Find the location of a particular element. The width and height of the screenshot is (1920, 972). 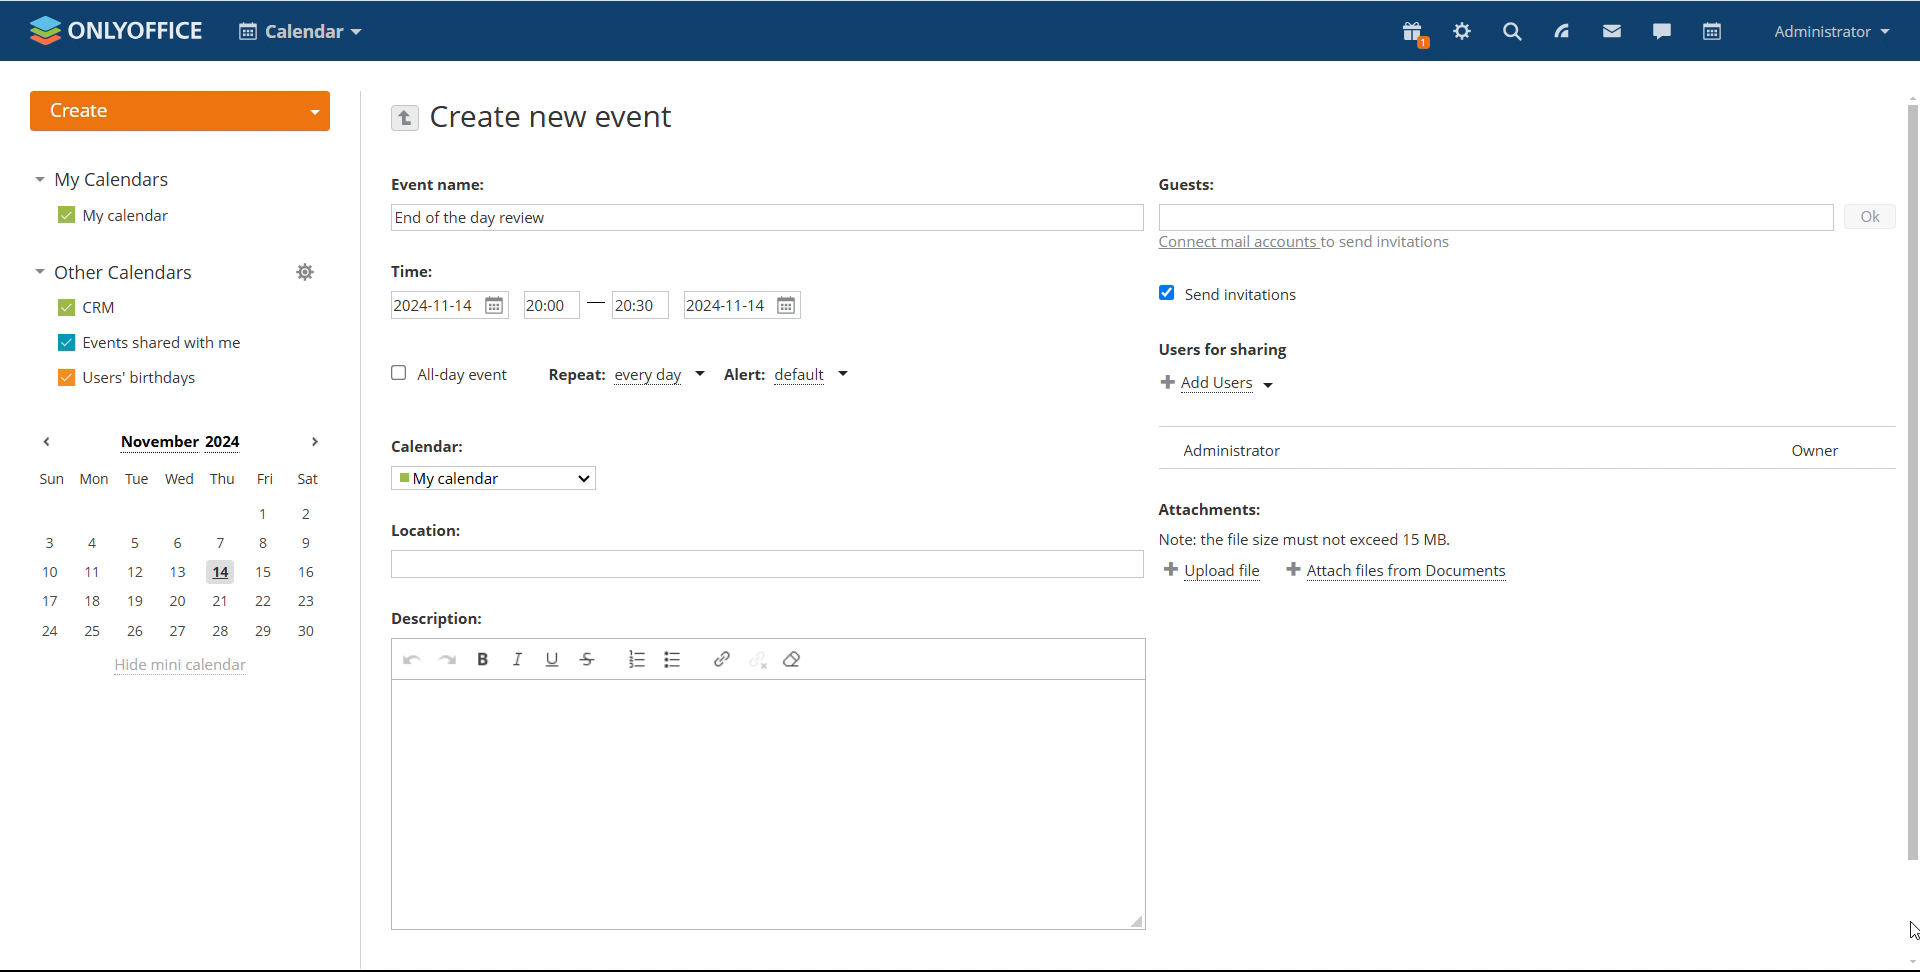

scroll down is located at coordinates (1908, 964).